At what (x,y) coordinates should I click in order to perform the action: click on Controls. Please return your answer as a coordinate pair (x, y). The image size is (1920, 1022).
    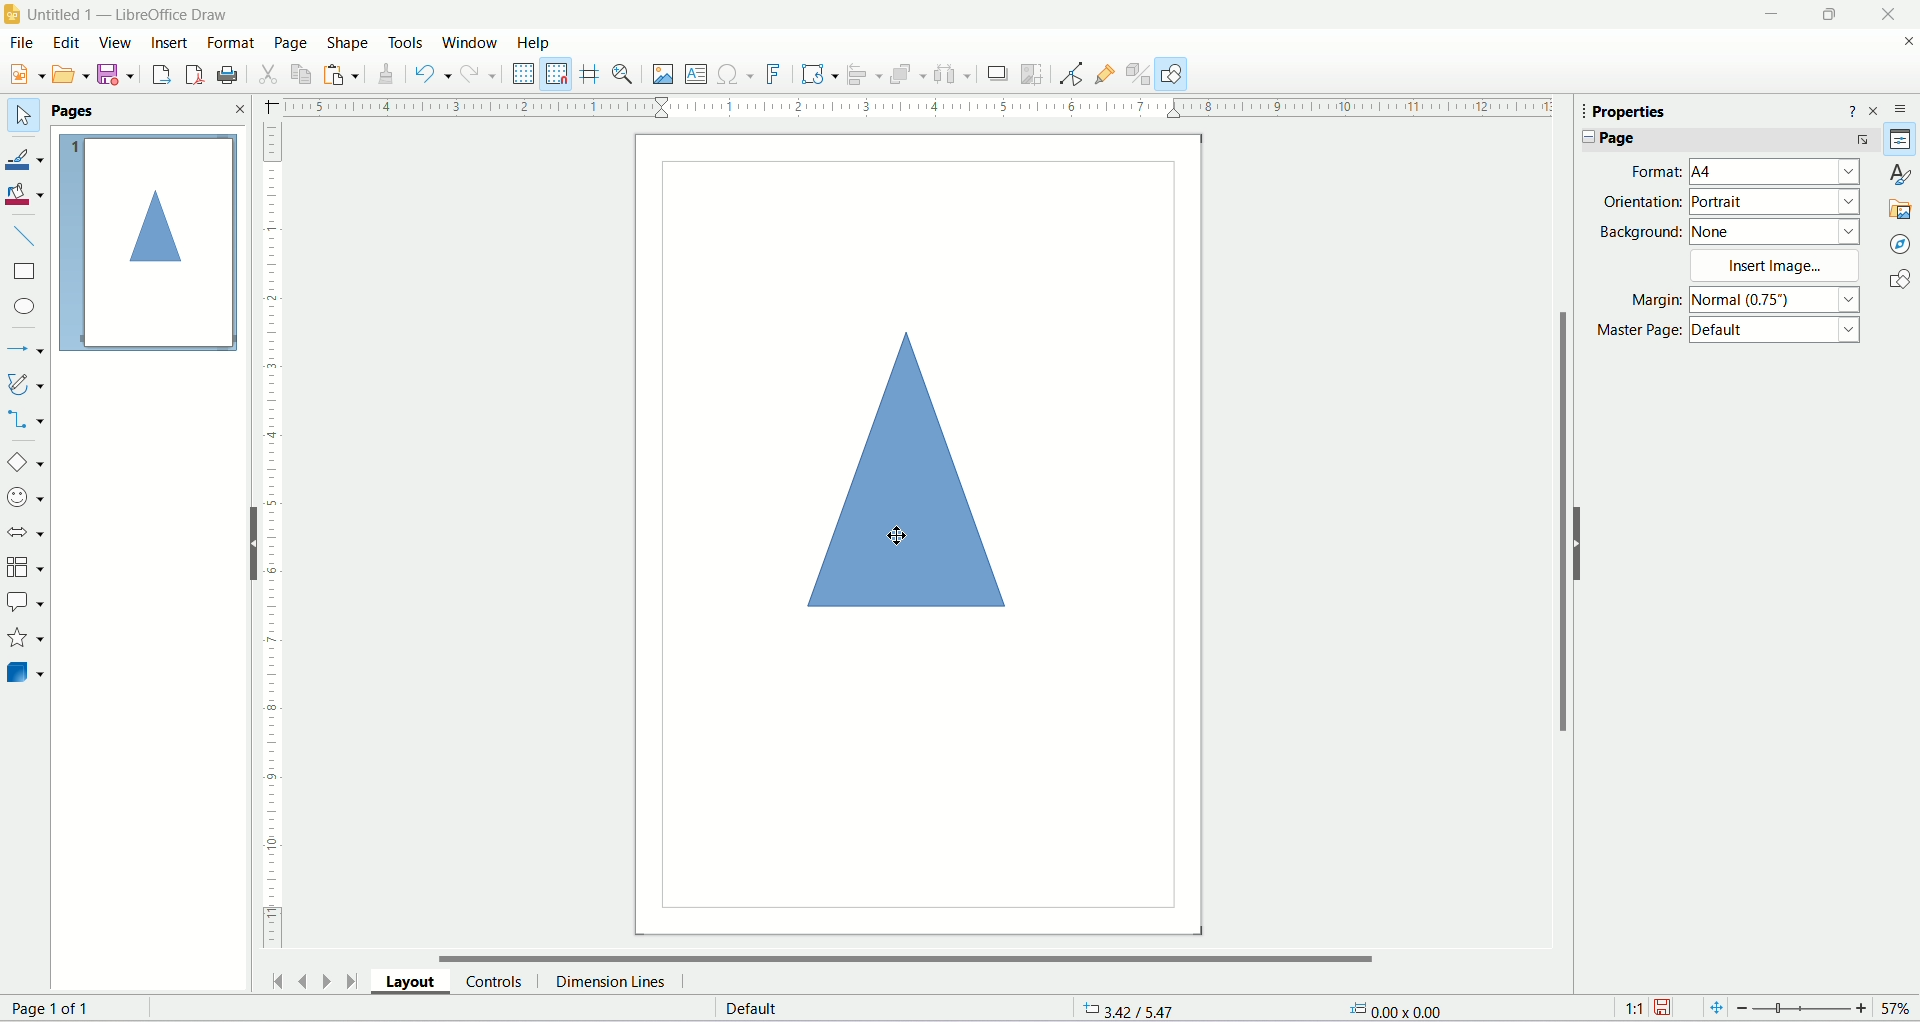
    Looking at the image, I should click on (493, 984).